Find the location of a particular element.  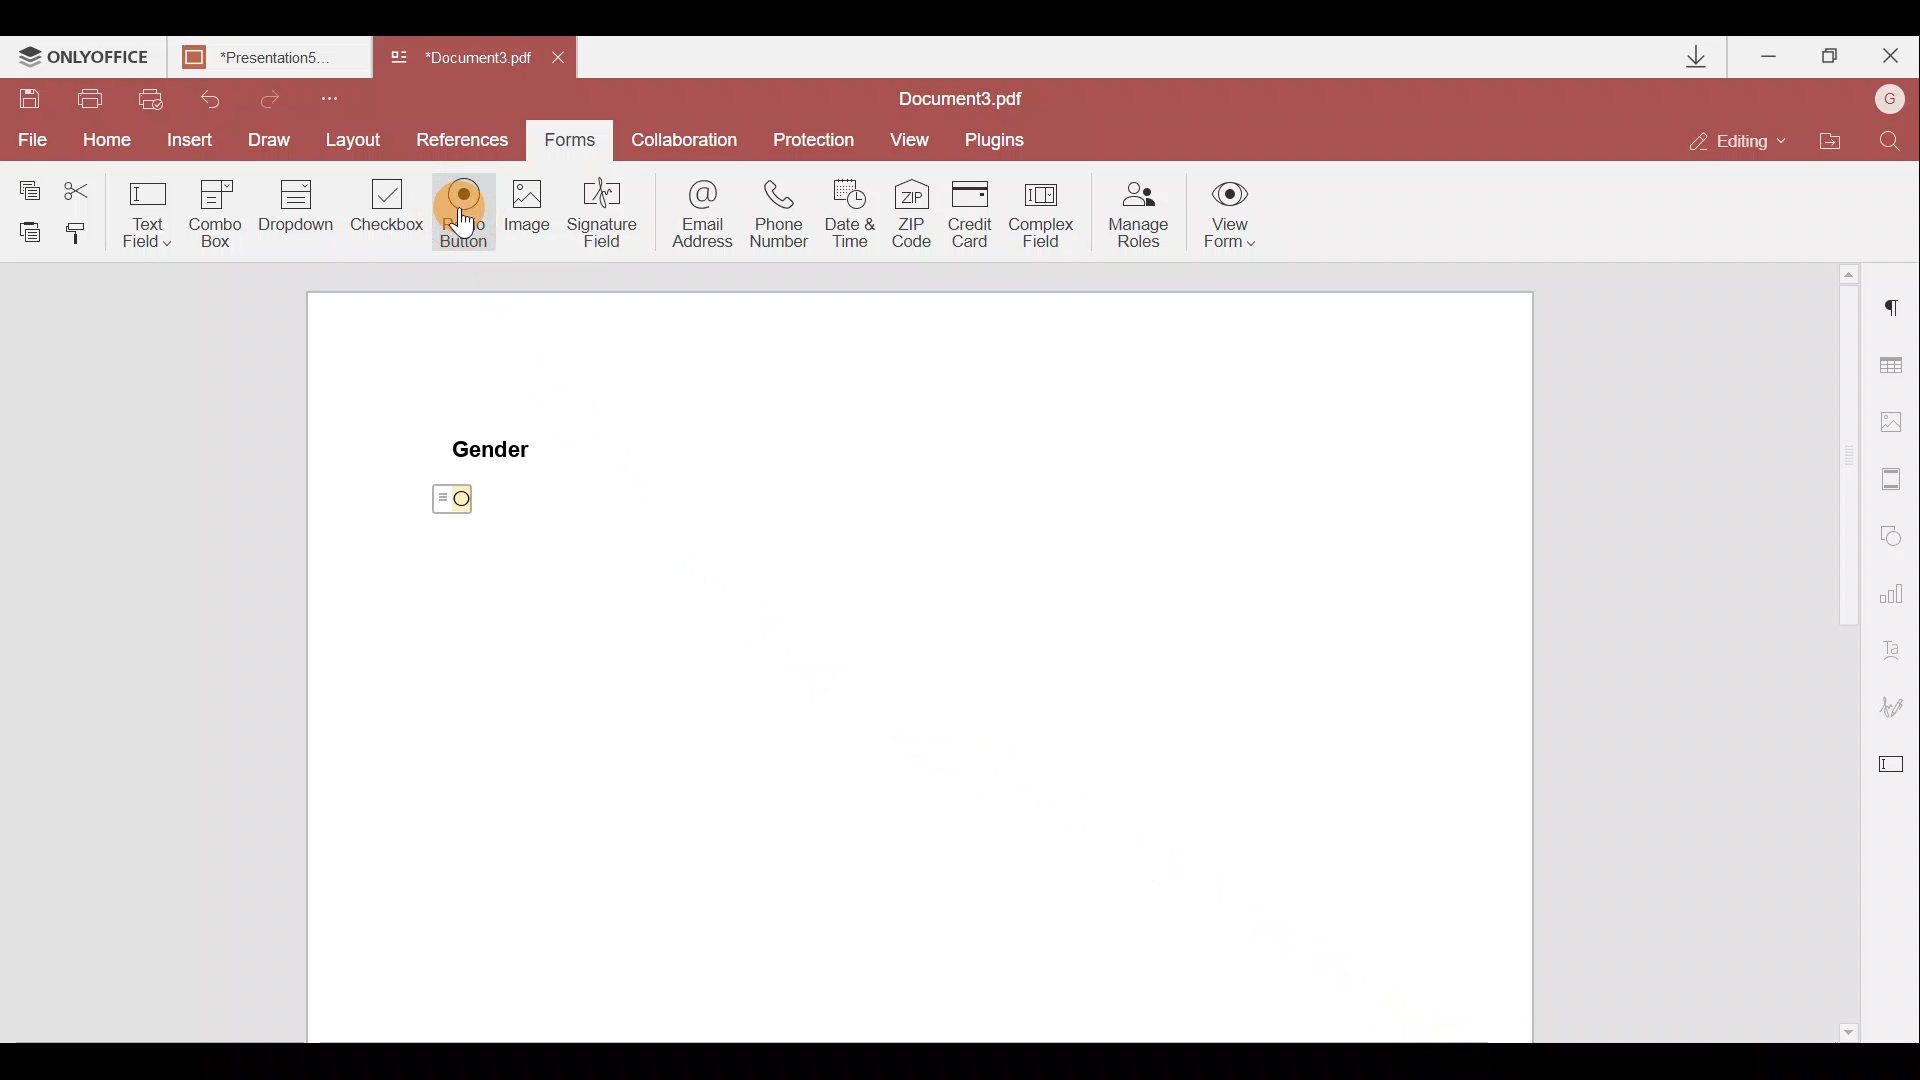

Minimize is located at coordinates (1768, 55).